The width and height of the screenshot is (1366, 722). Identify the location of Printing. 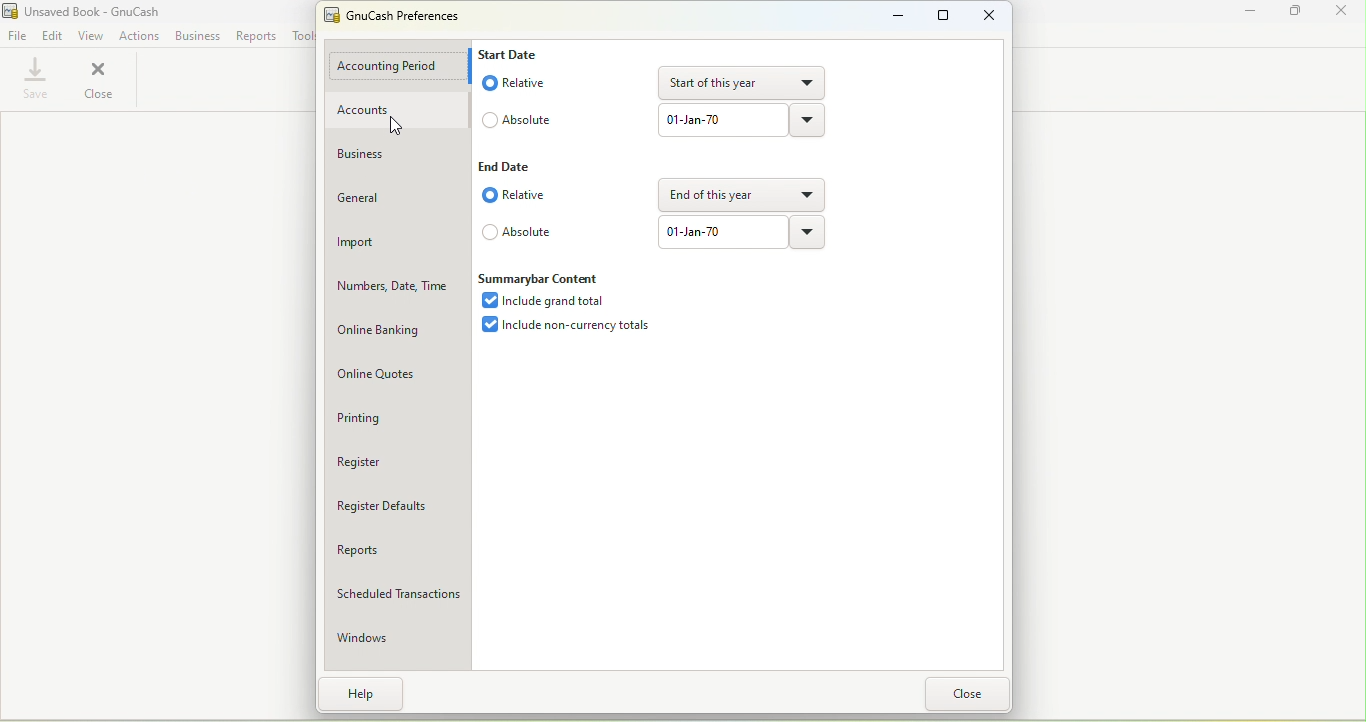
(397, 420).